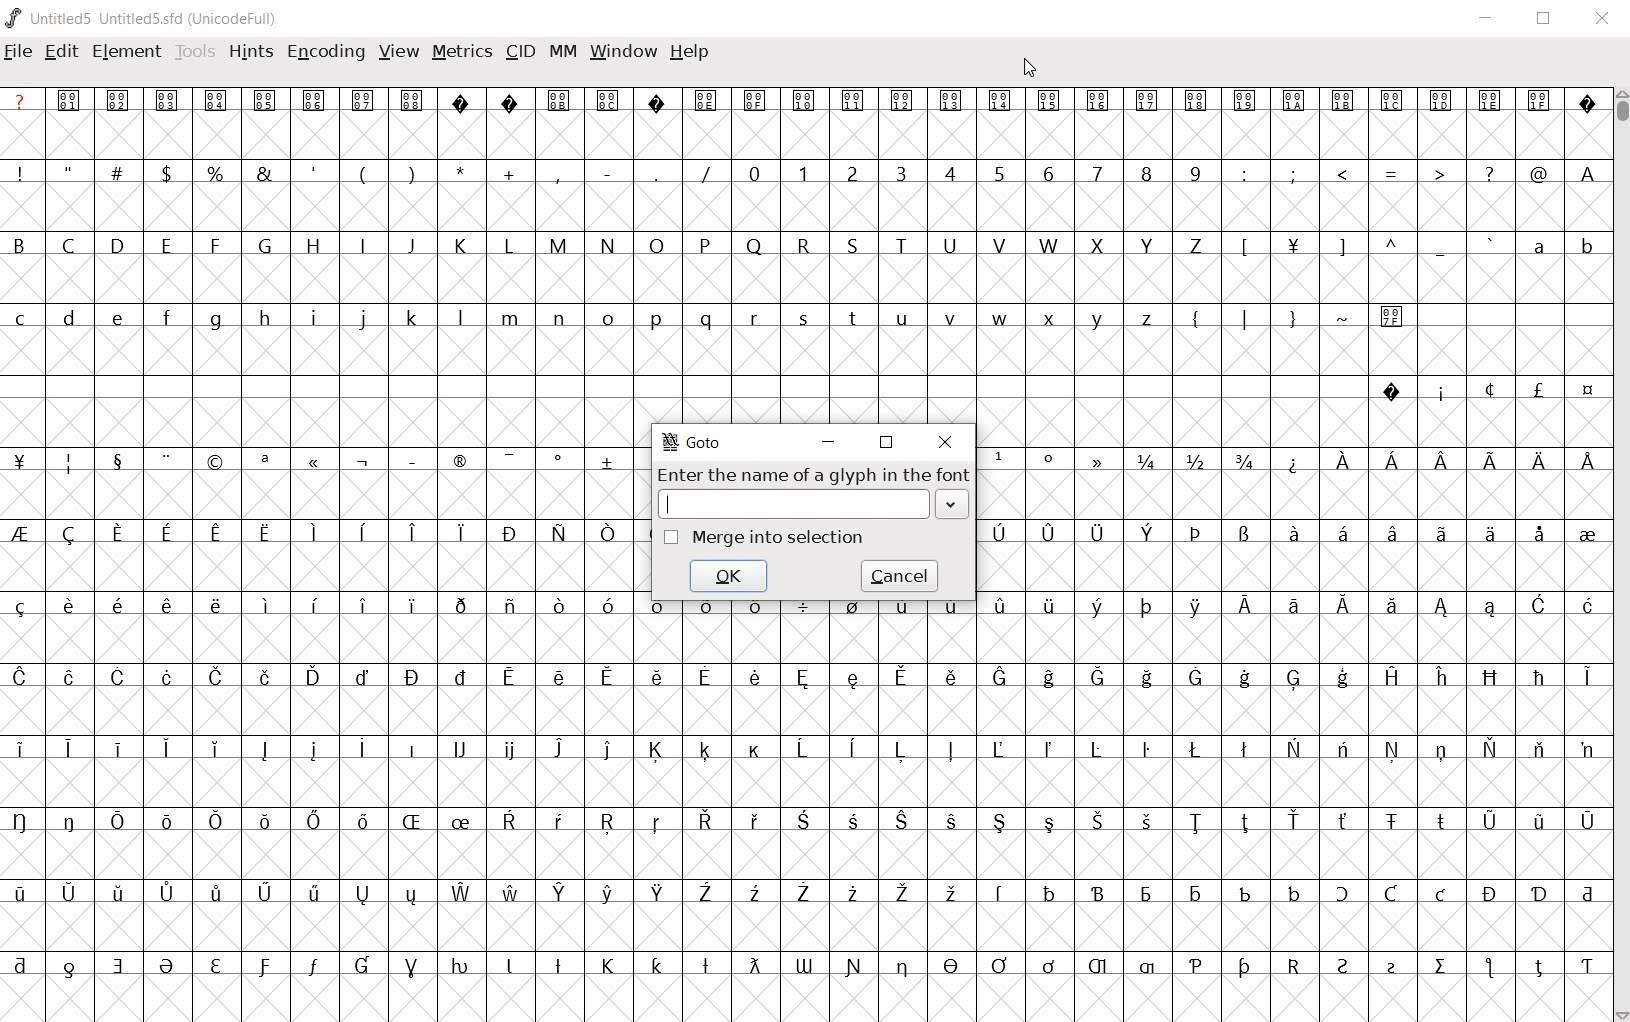 Image resolution: width=1630 pixels, height=1022 pixels. Describe the element at coordinates (657, 823) in the screenshot. I see `Symbol` at that location.